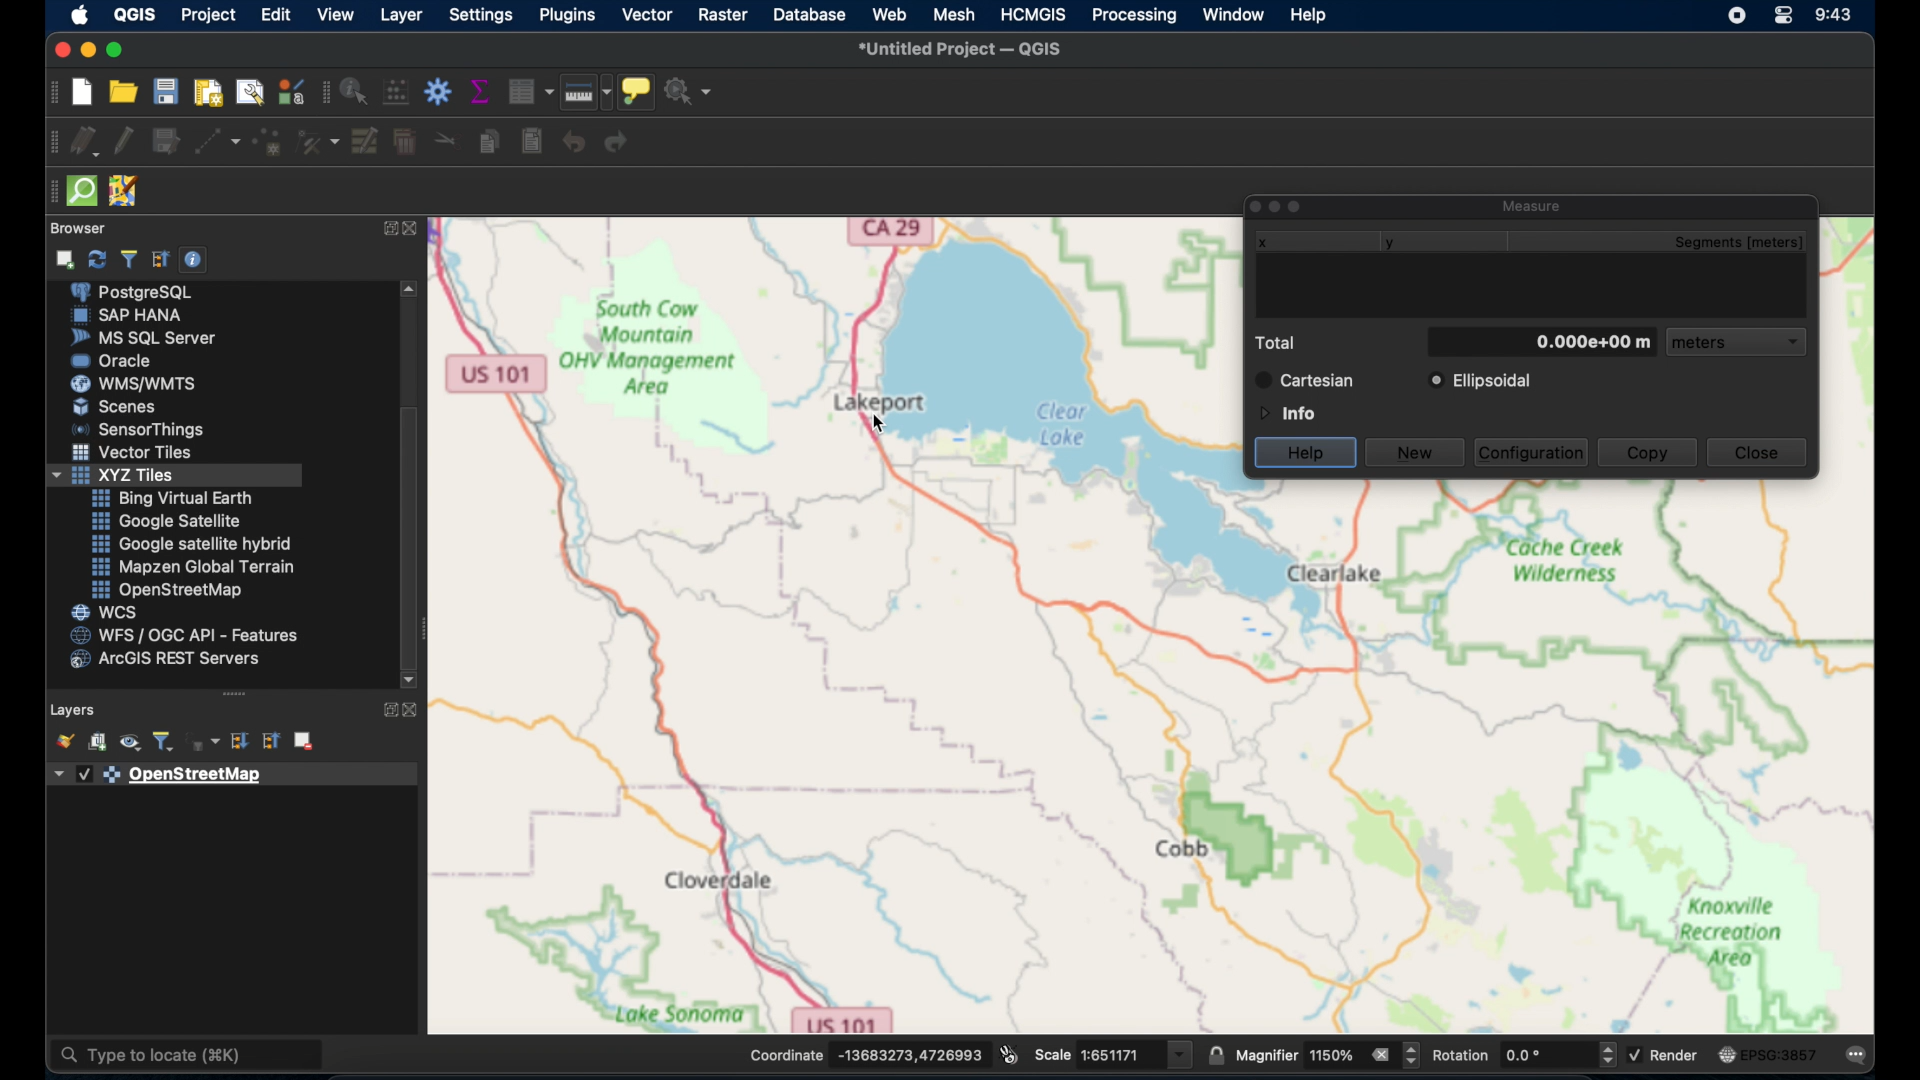  I want to click on raster, so click(722, 14).